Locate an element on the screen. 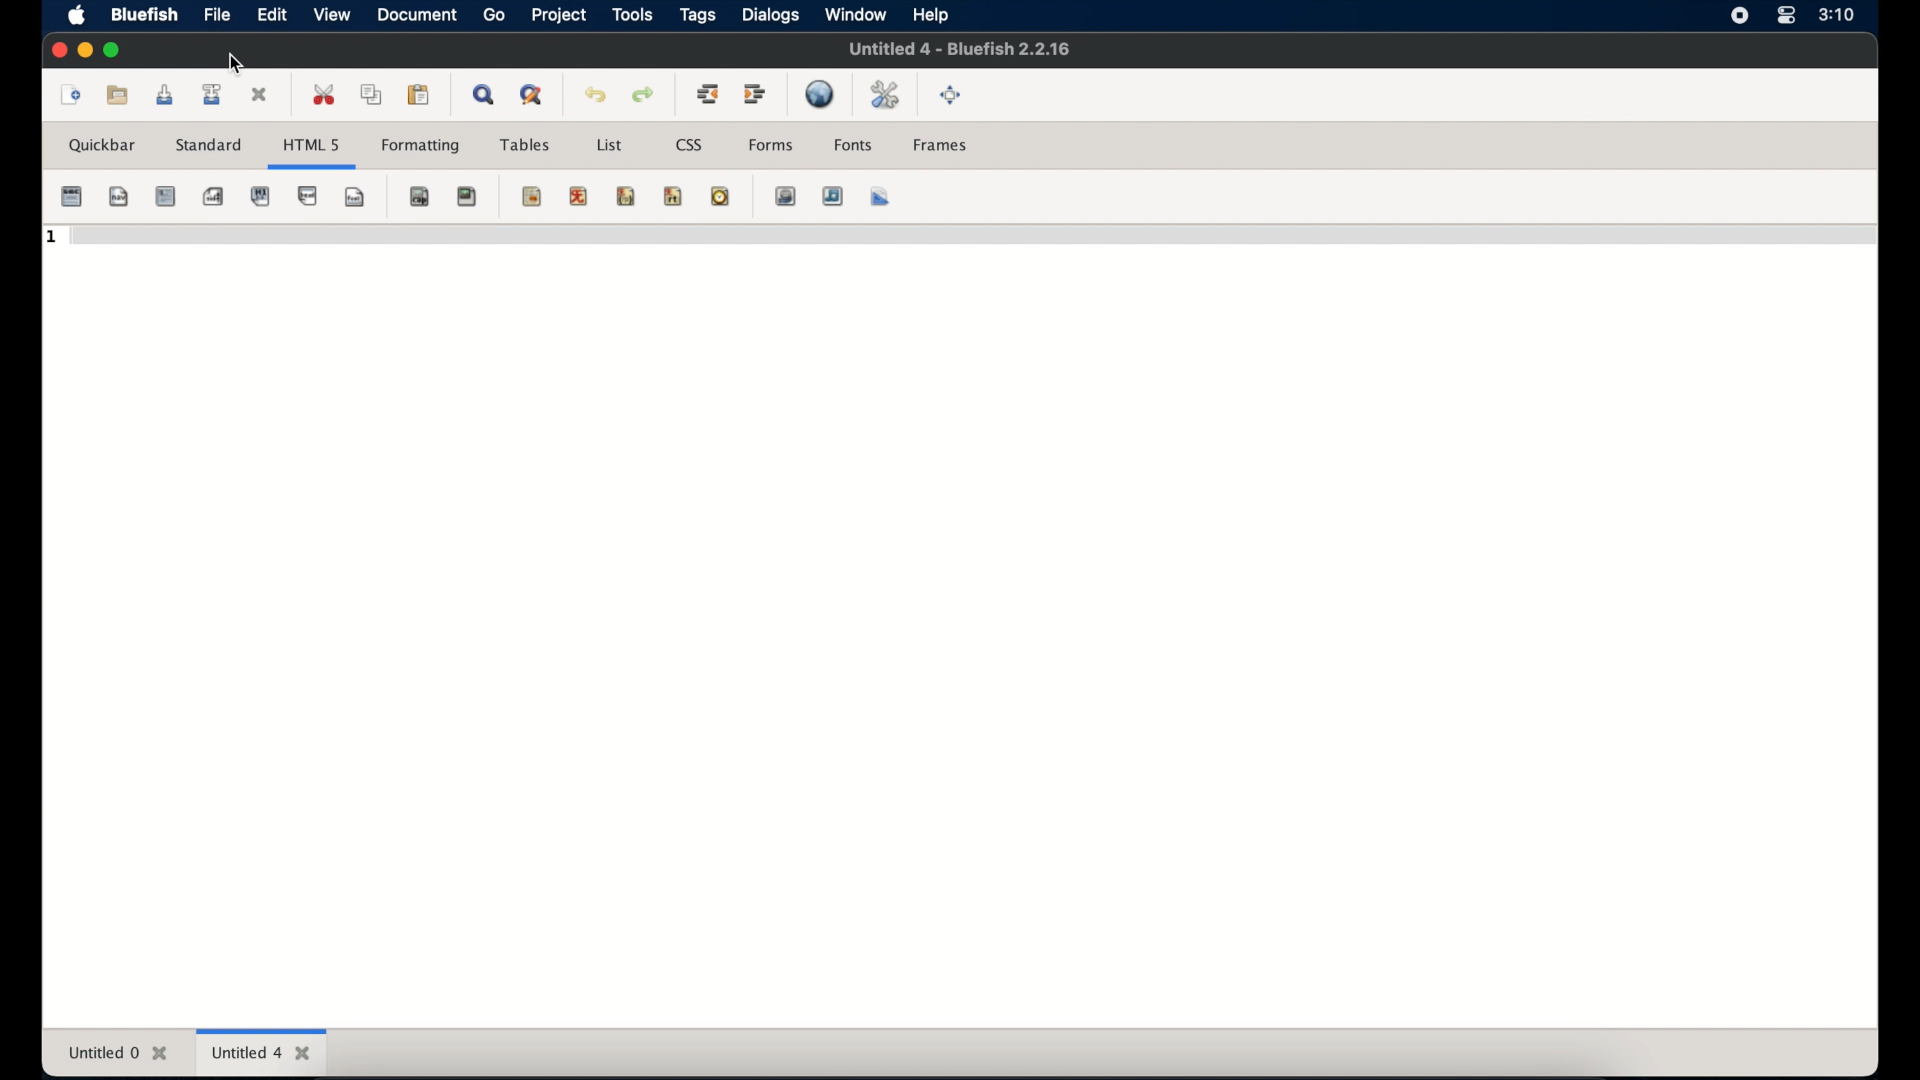 The image size is (1920, 1080). cut is located at coordinates (324, 94).